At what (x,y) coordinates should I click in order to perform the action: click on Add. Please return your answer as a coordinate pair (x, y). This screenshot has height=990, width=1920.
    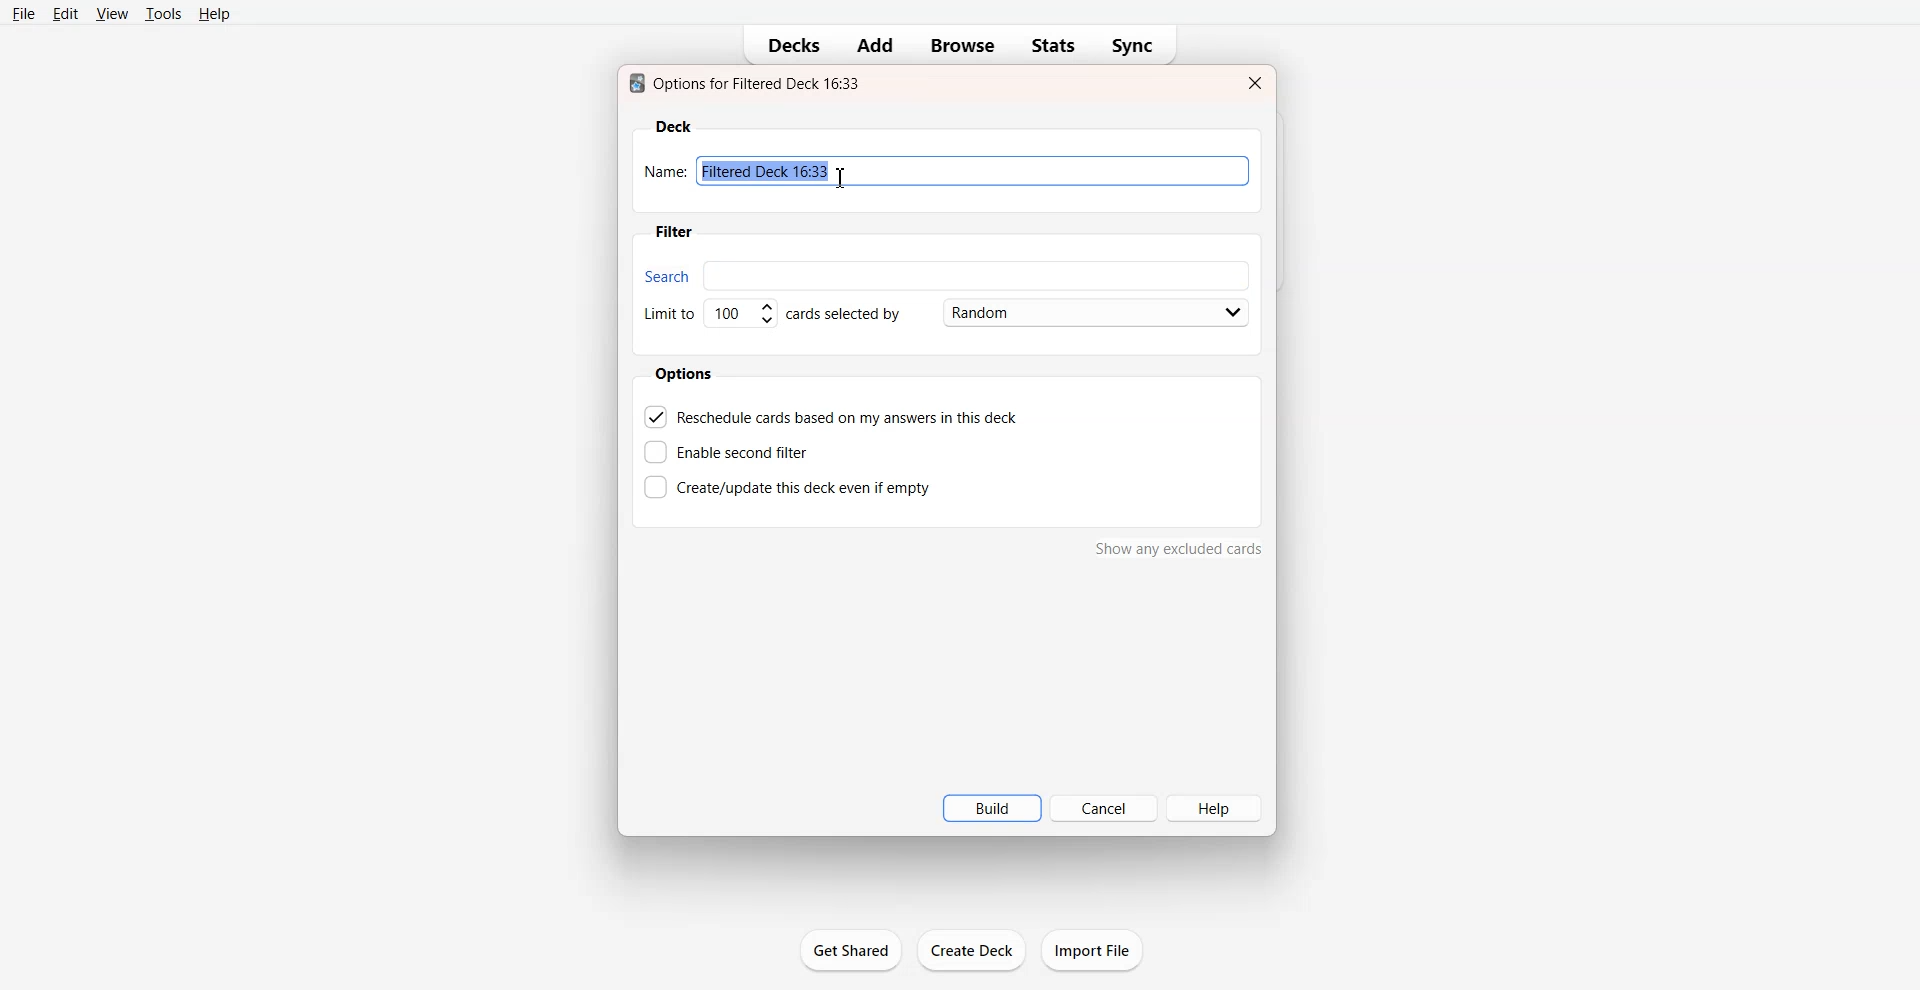
    Looking at the image, I should click on (873, 45).